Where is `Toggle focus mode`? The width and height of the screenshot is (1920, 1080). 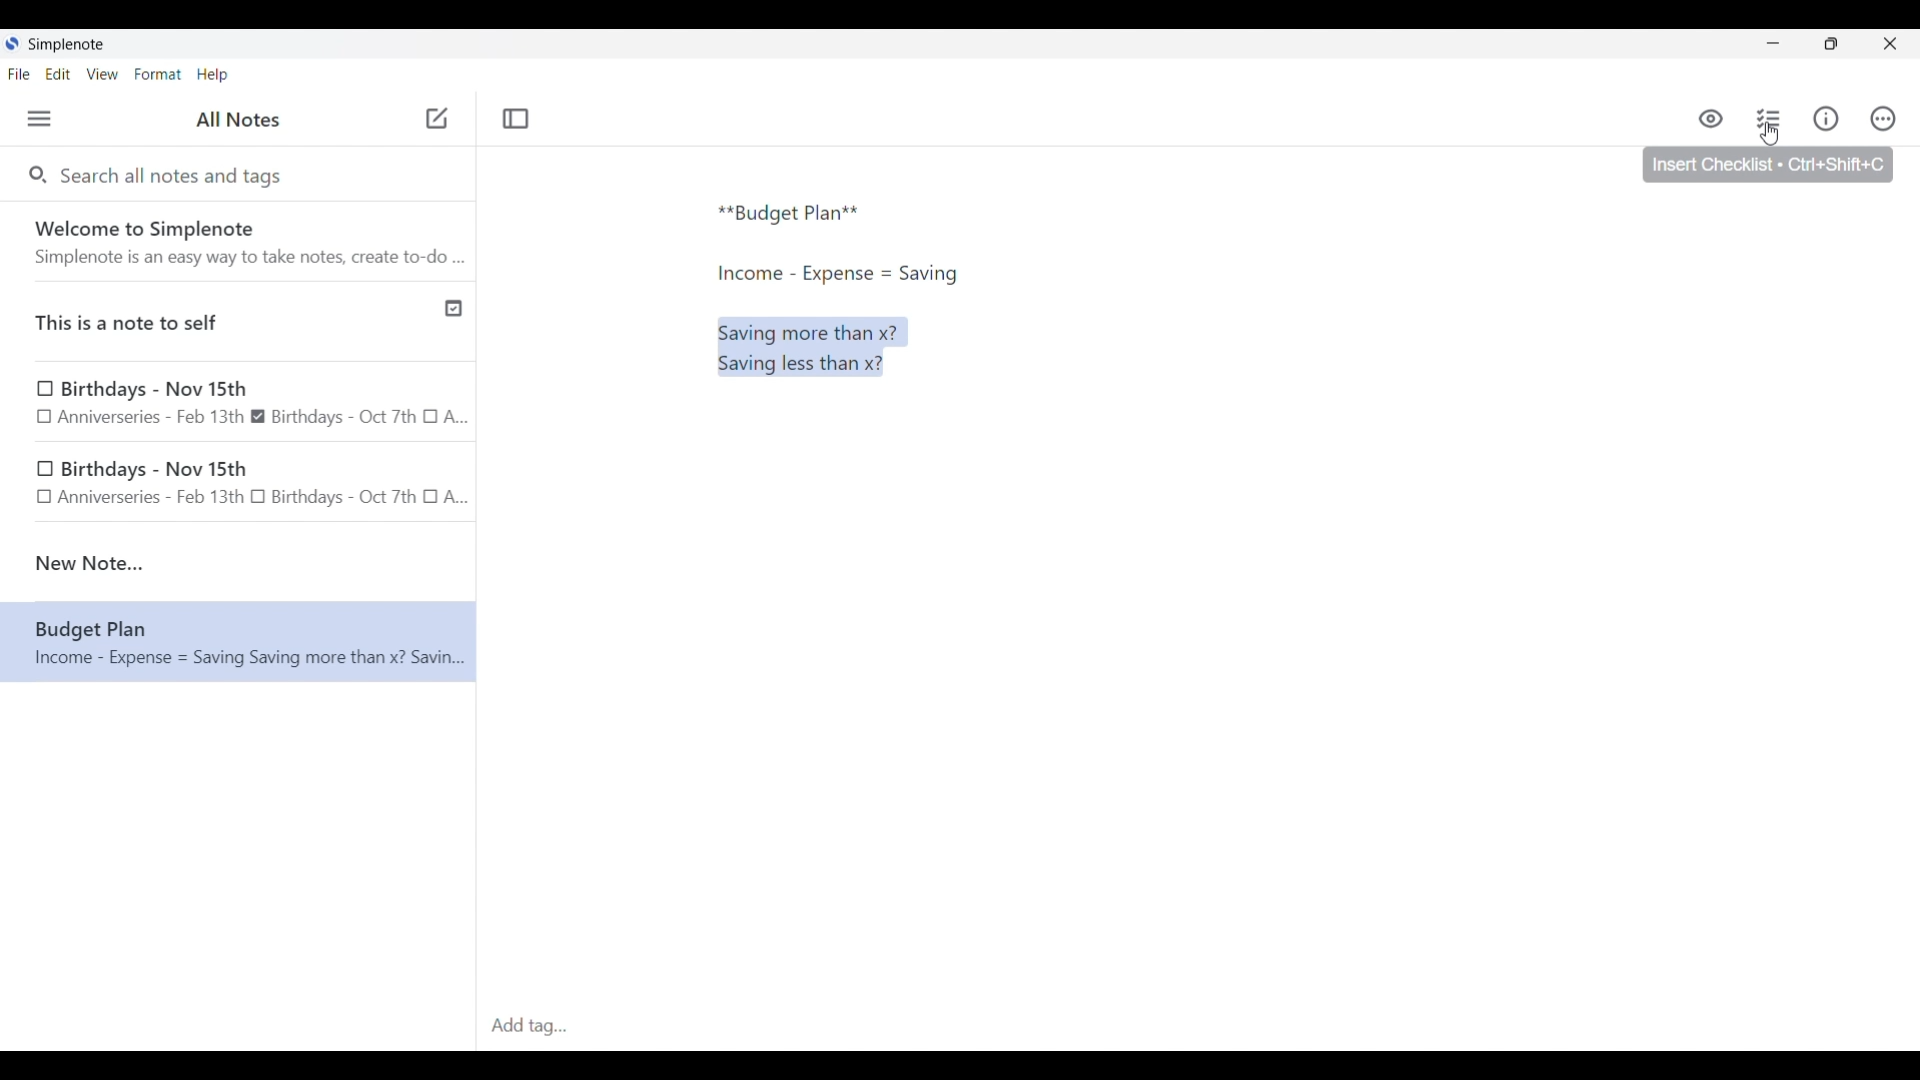 Toggle focus mode is located at coordinates (515, 119).